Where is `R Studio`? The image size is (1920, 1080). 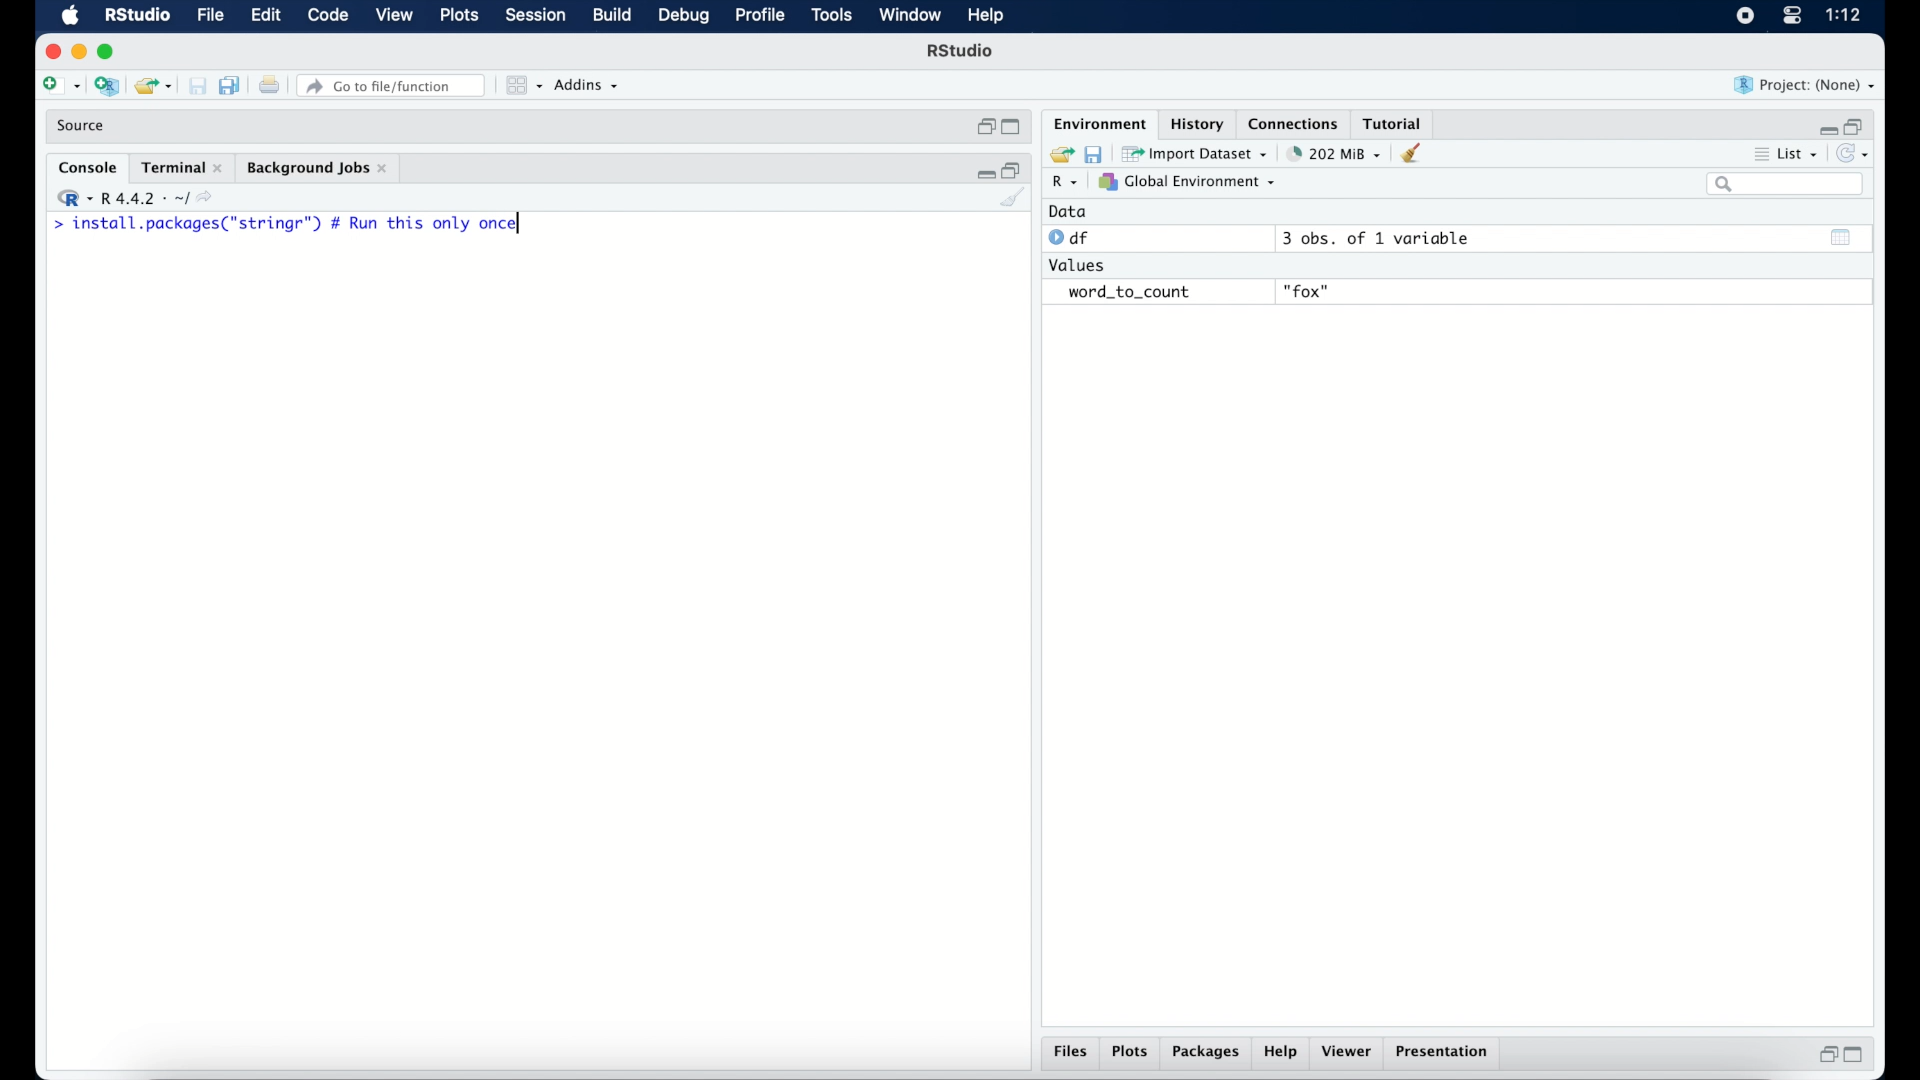 R Studio is located at coordinates (136, 16).